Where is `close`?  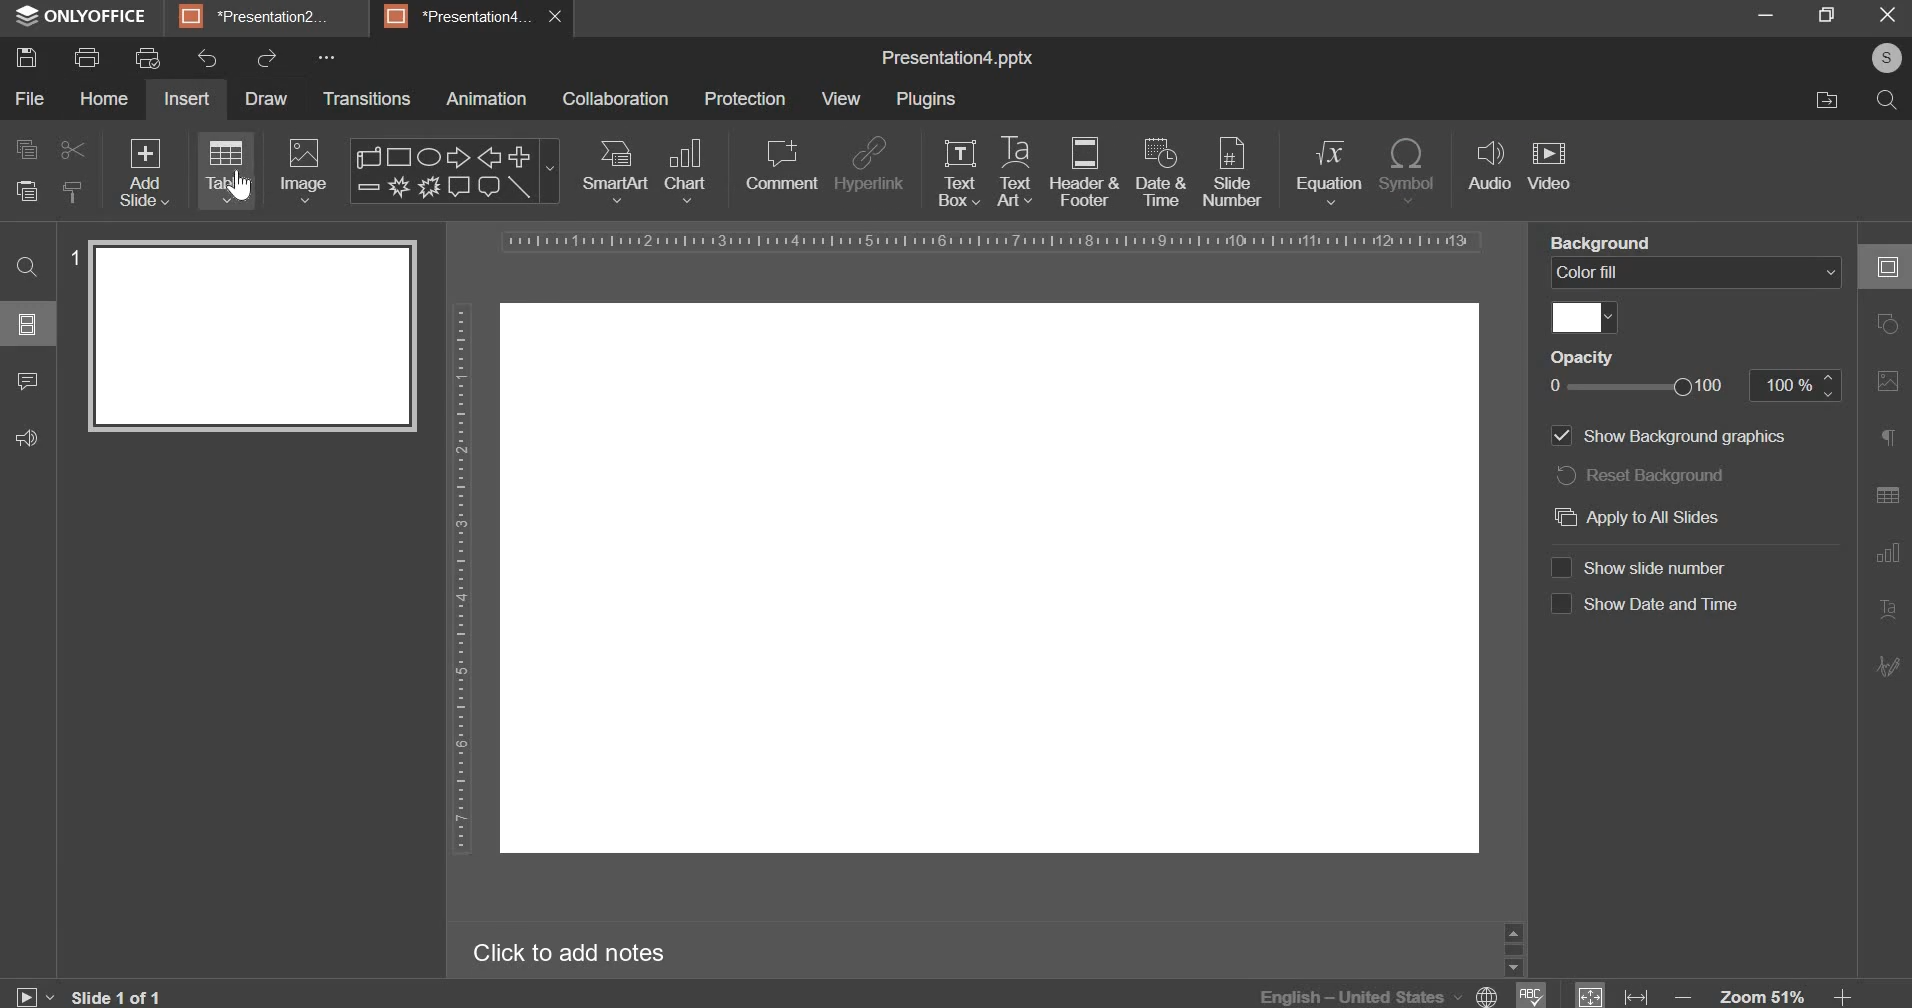 close is located at coordinates (1887, 15).